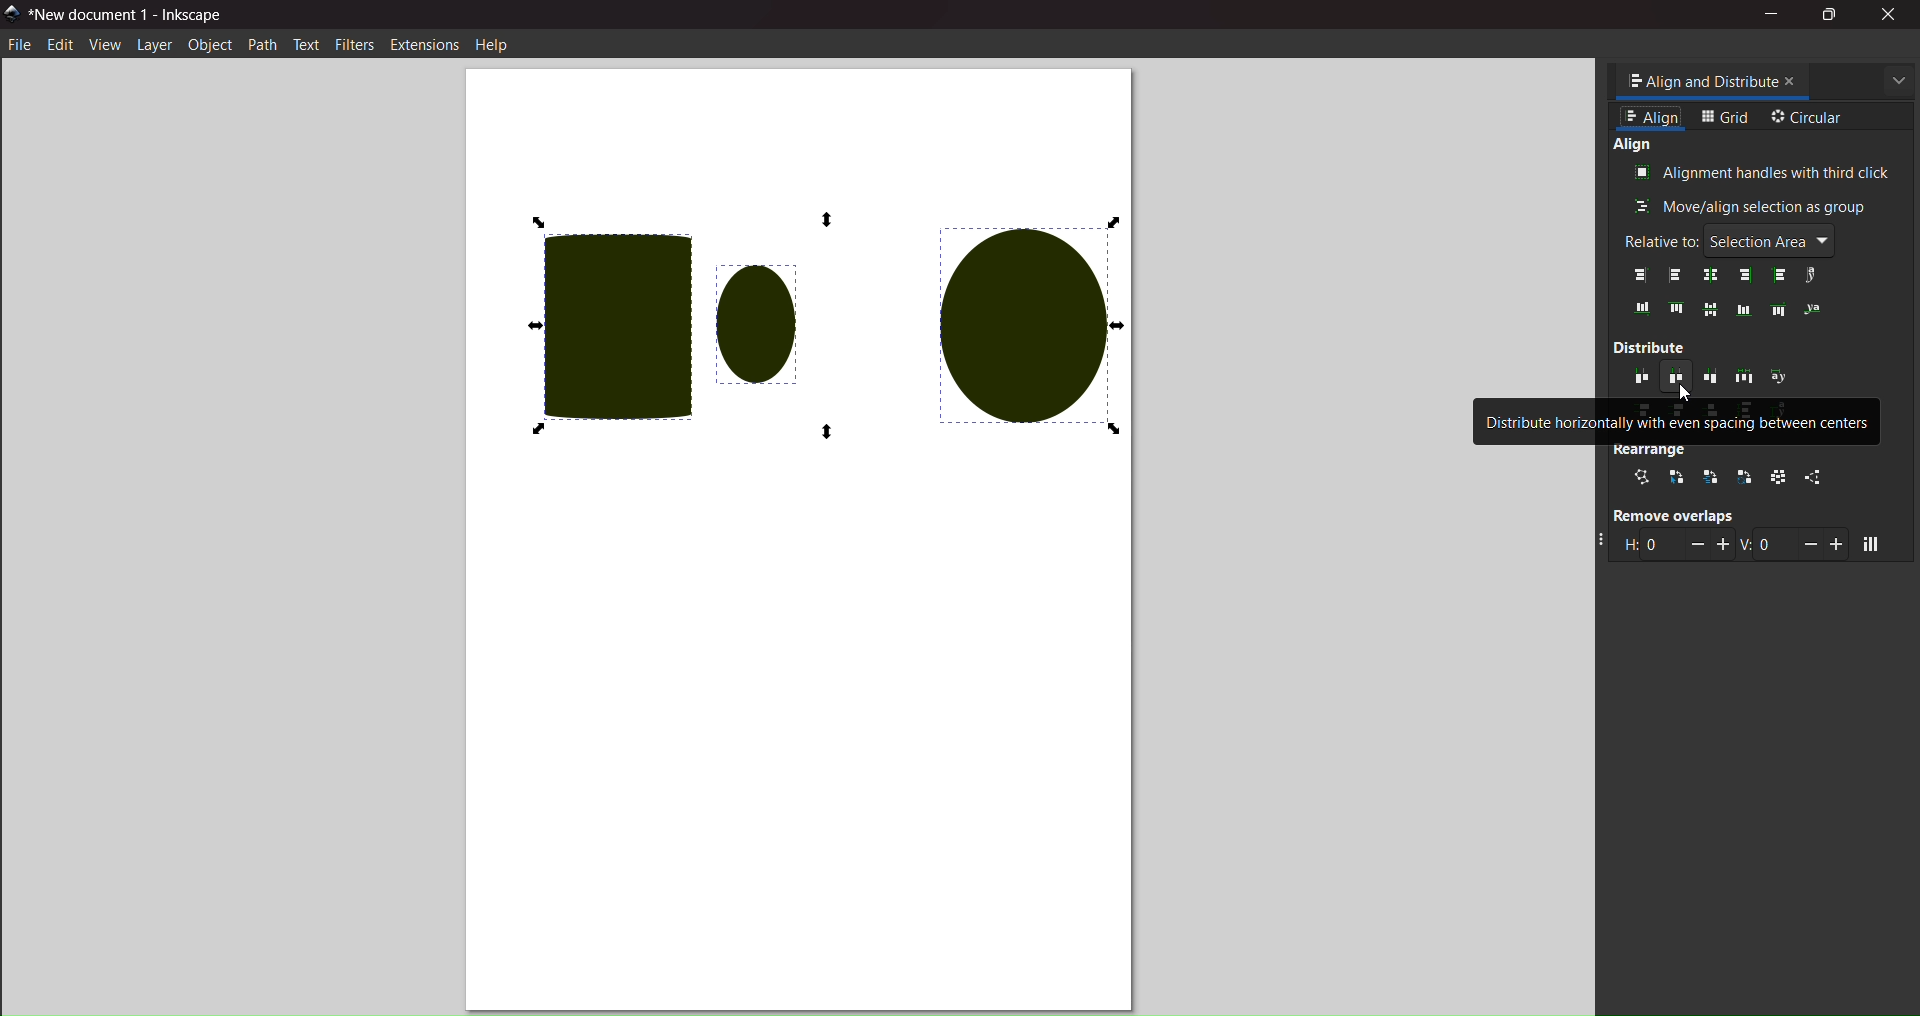 The width and height of the screenshot is (1920, 1016). Describe the element at coordinates (1647, 307) in the screenshot. I see `bottom edges` at that location.